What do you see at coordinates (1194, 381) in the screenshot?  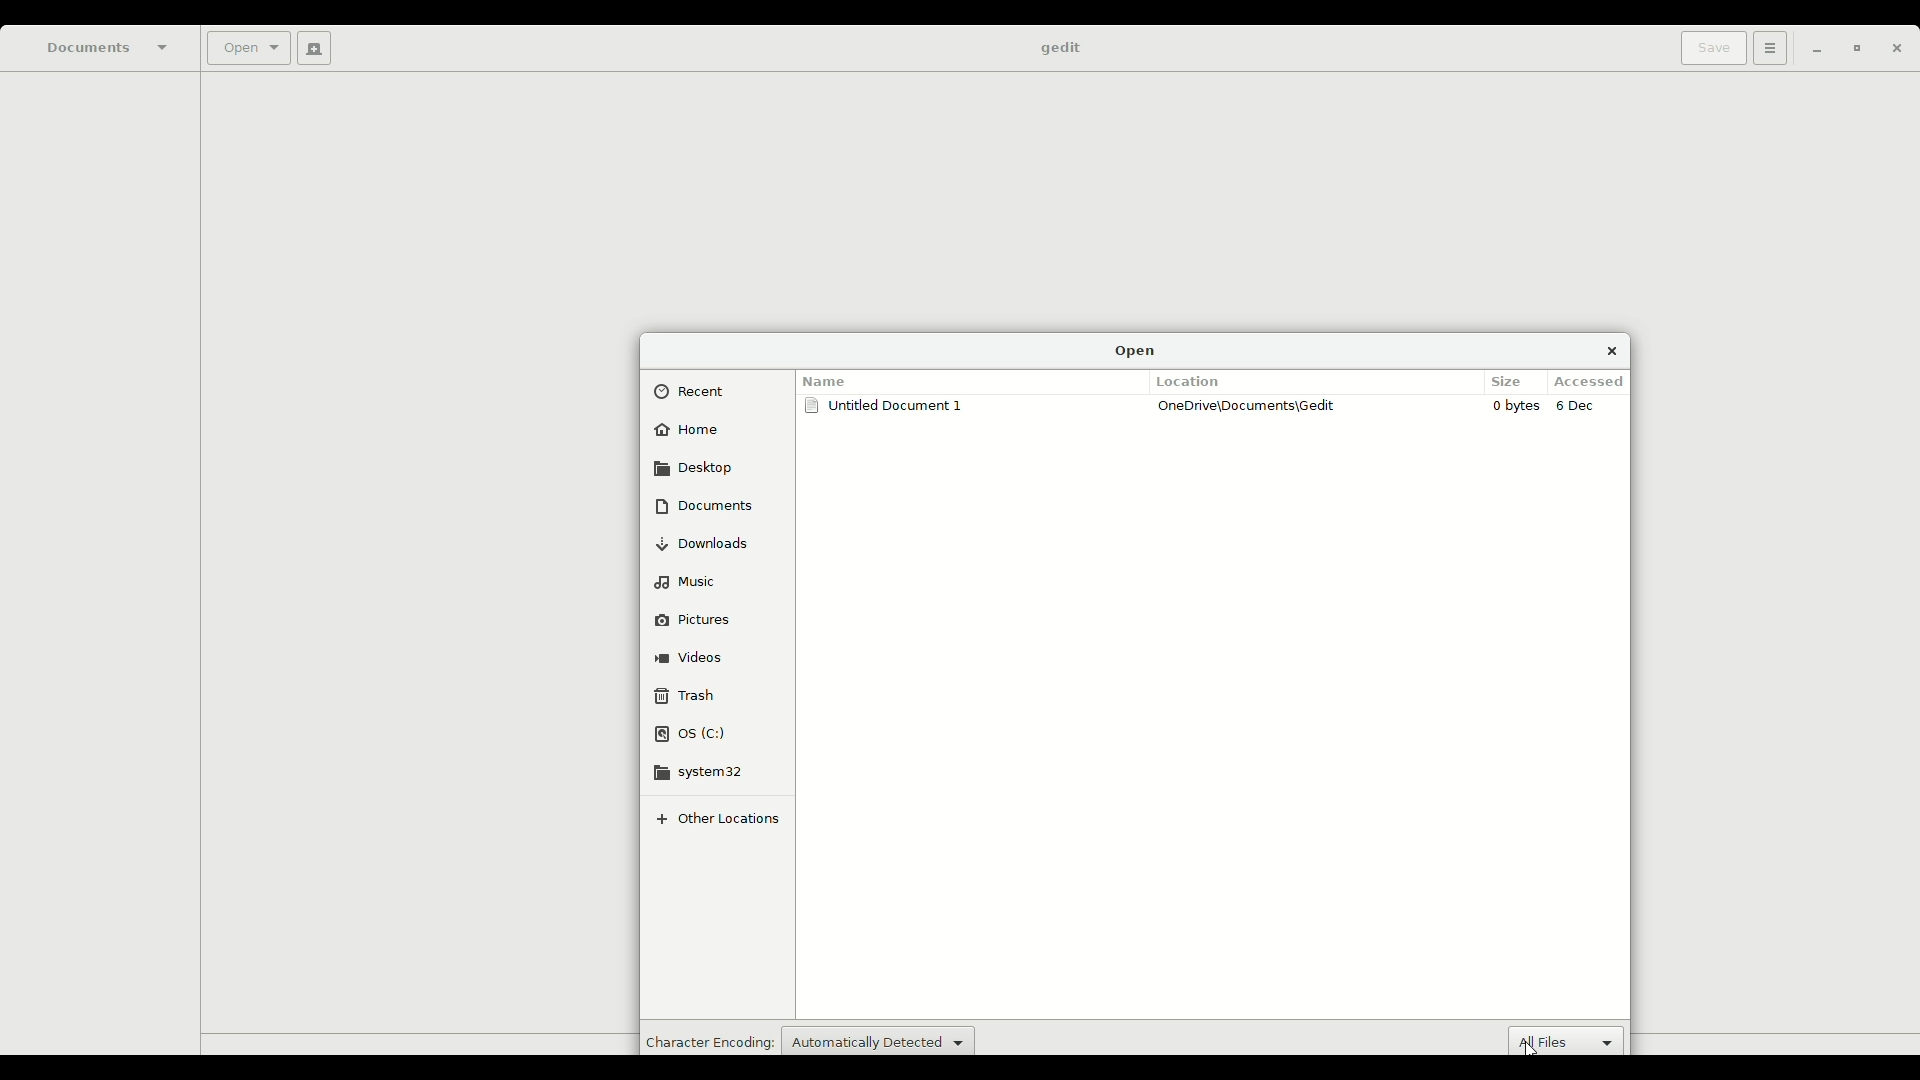 I see `Location` at bounding box center [1194, 381].